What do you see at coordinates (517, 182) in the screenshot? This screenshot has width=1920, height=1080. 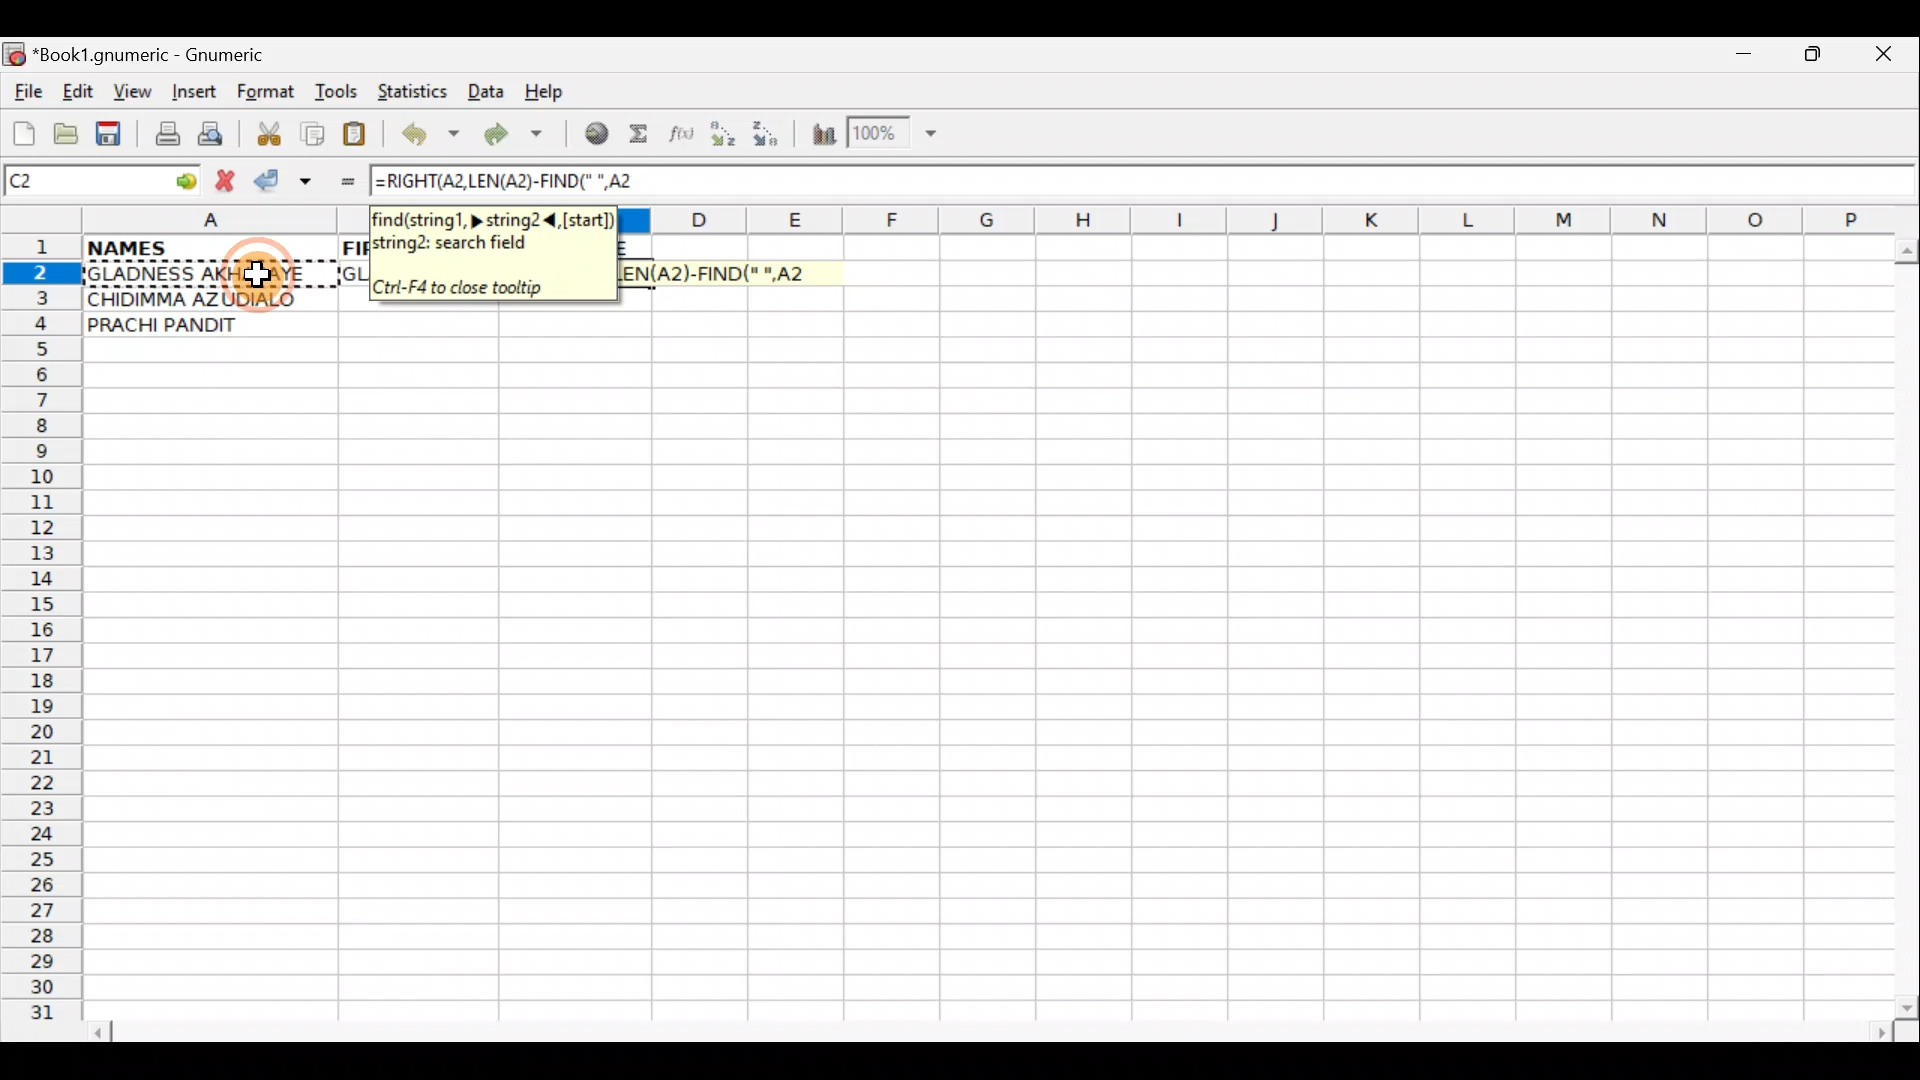 I see `=RIGHT(A2,LEN(A2)-FIND(" ",A2` at bounding box center [517, 182].